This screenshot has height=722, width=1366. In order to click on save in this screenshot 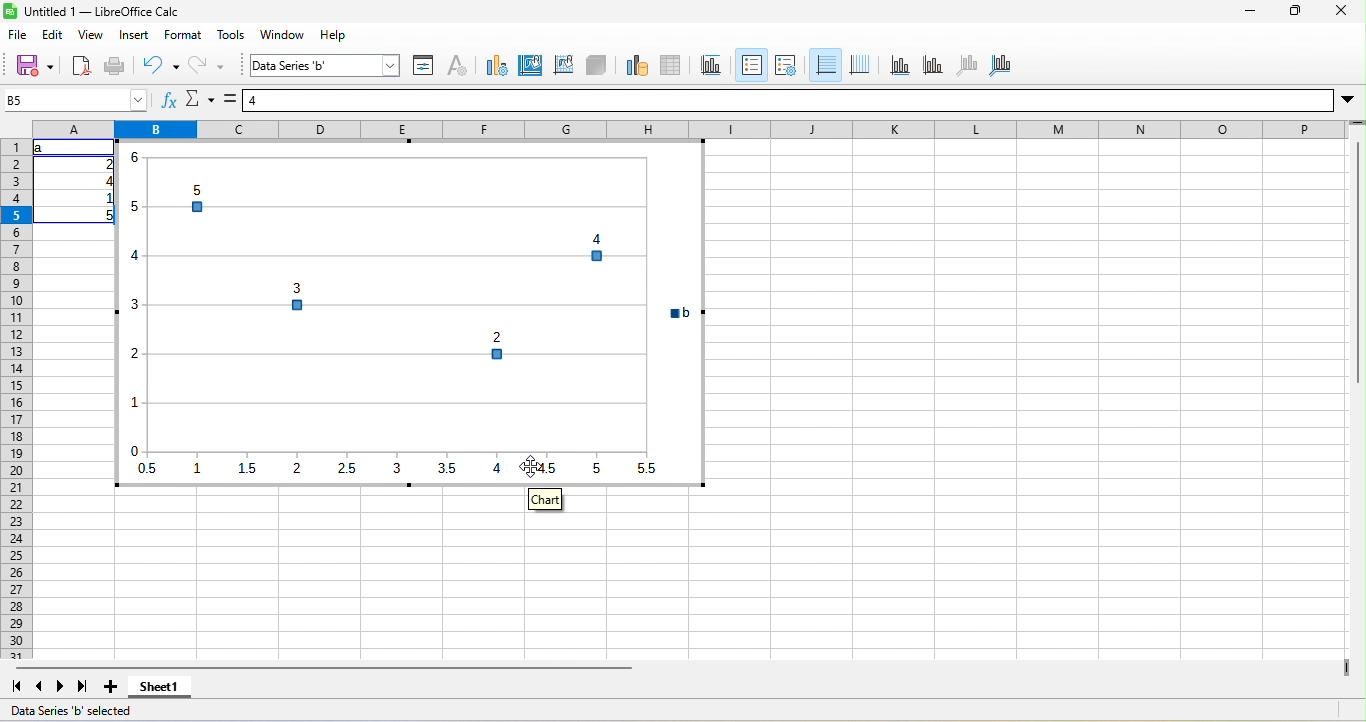, I will do `click(34, 66)`.